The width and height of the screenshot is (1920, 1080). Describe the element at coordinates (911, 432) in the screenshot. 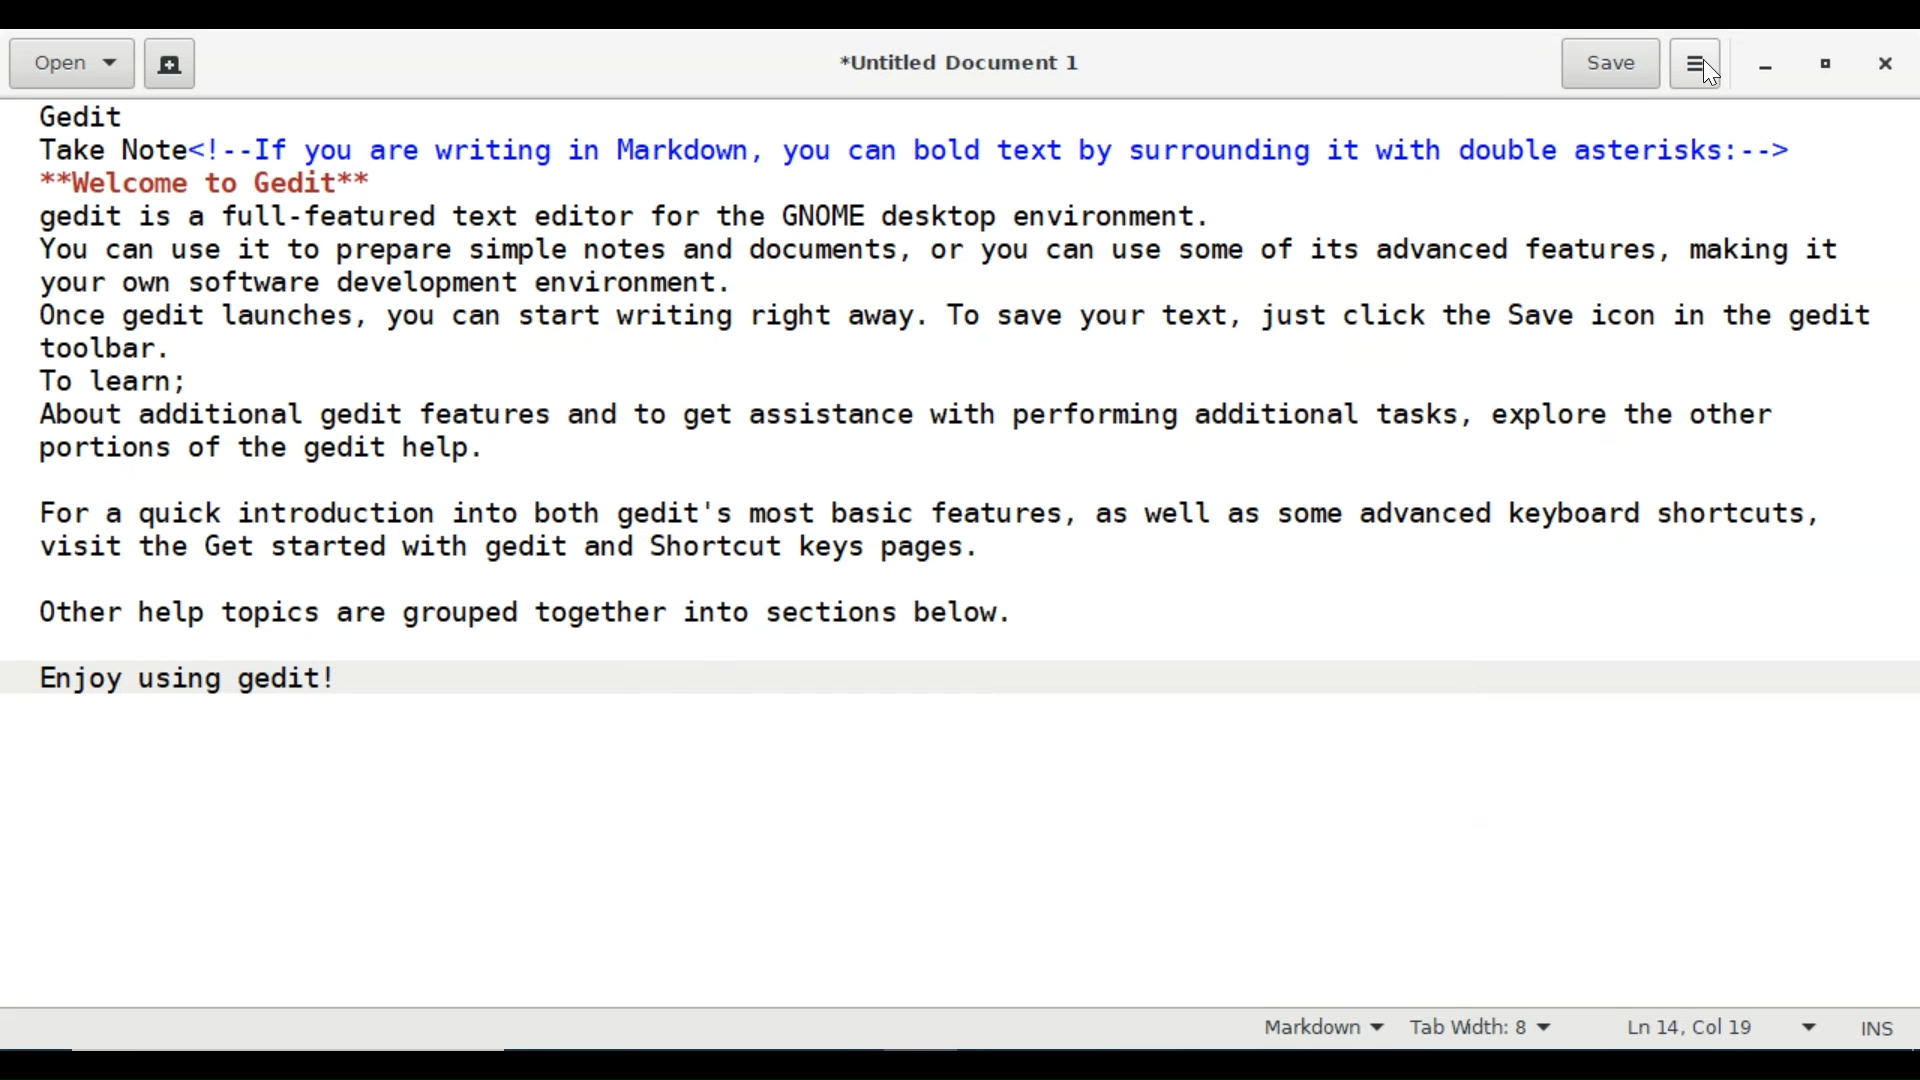

I see `About additional gedit features and to get assistance with performing additional tasks, explore the other
portions of the gedit help.` at that location.